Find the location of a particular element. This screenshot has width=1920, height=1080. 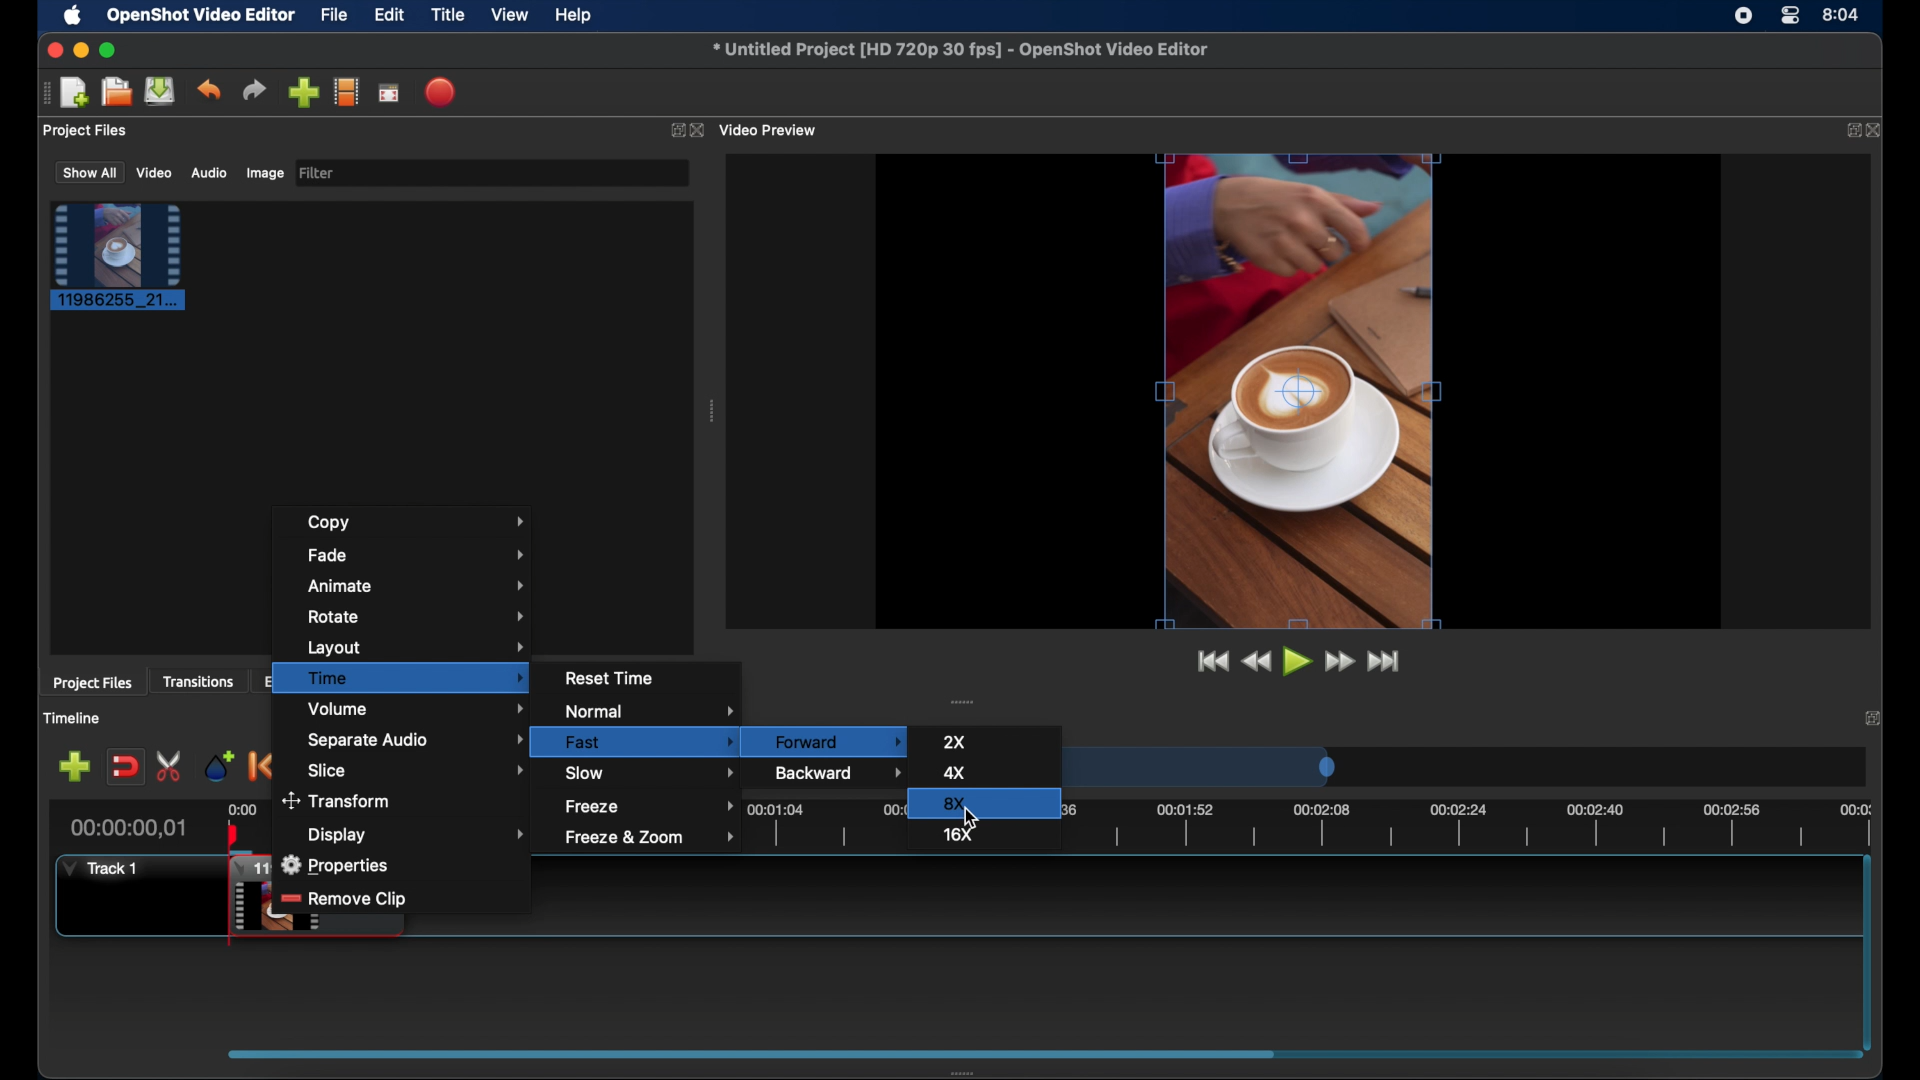

project file is located at coordinates (119, 257).